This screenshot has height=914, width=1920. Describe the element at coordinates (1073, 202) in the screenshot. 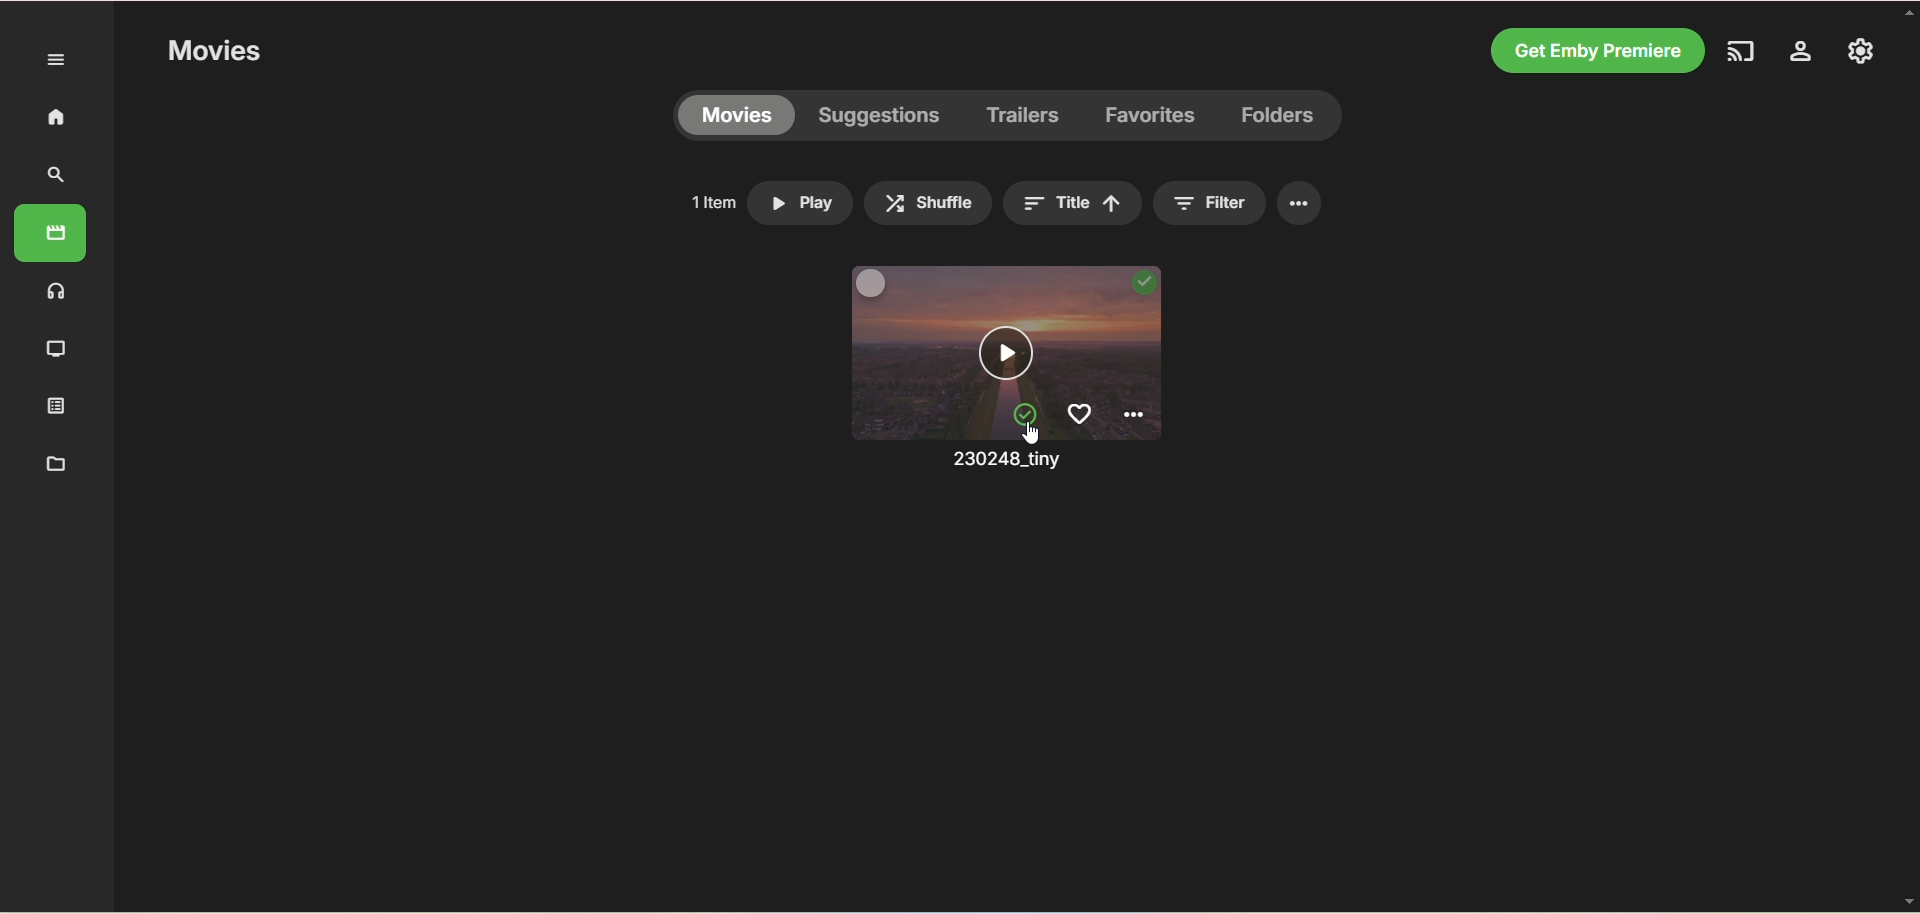

I see `title` at that location.